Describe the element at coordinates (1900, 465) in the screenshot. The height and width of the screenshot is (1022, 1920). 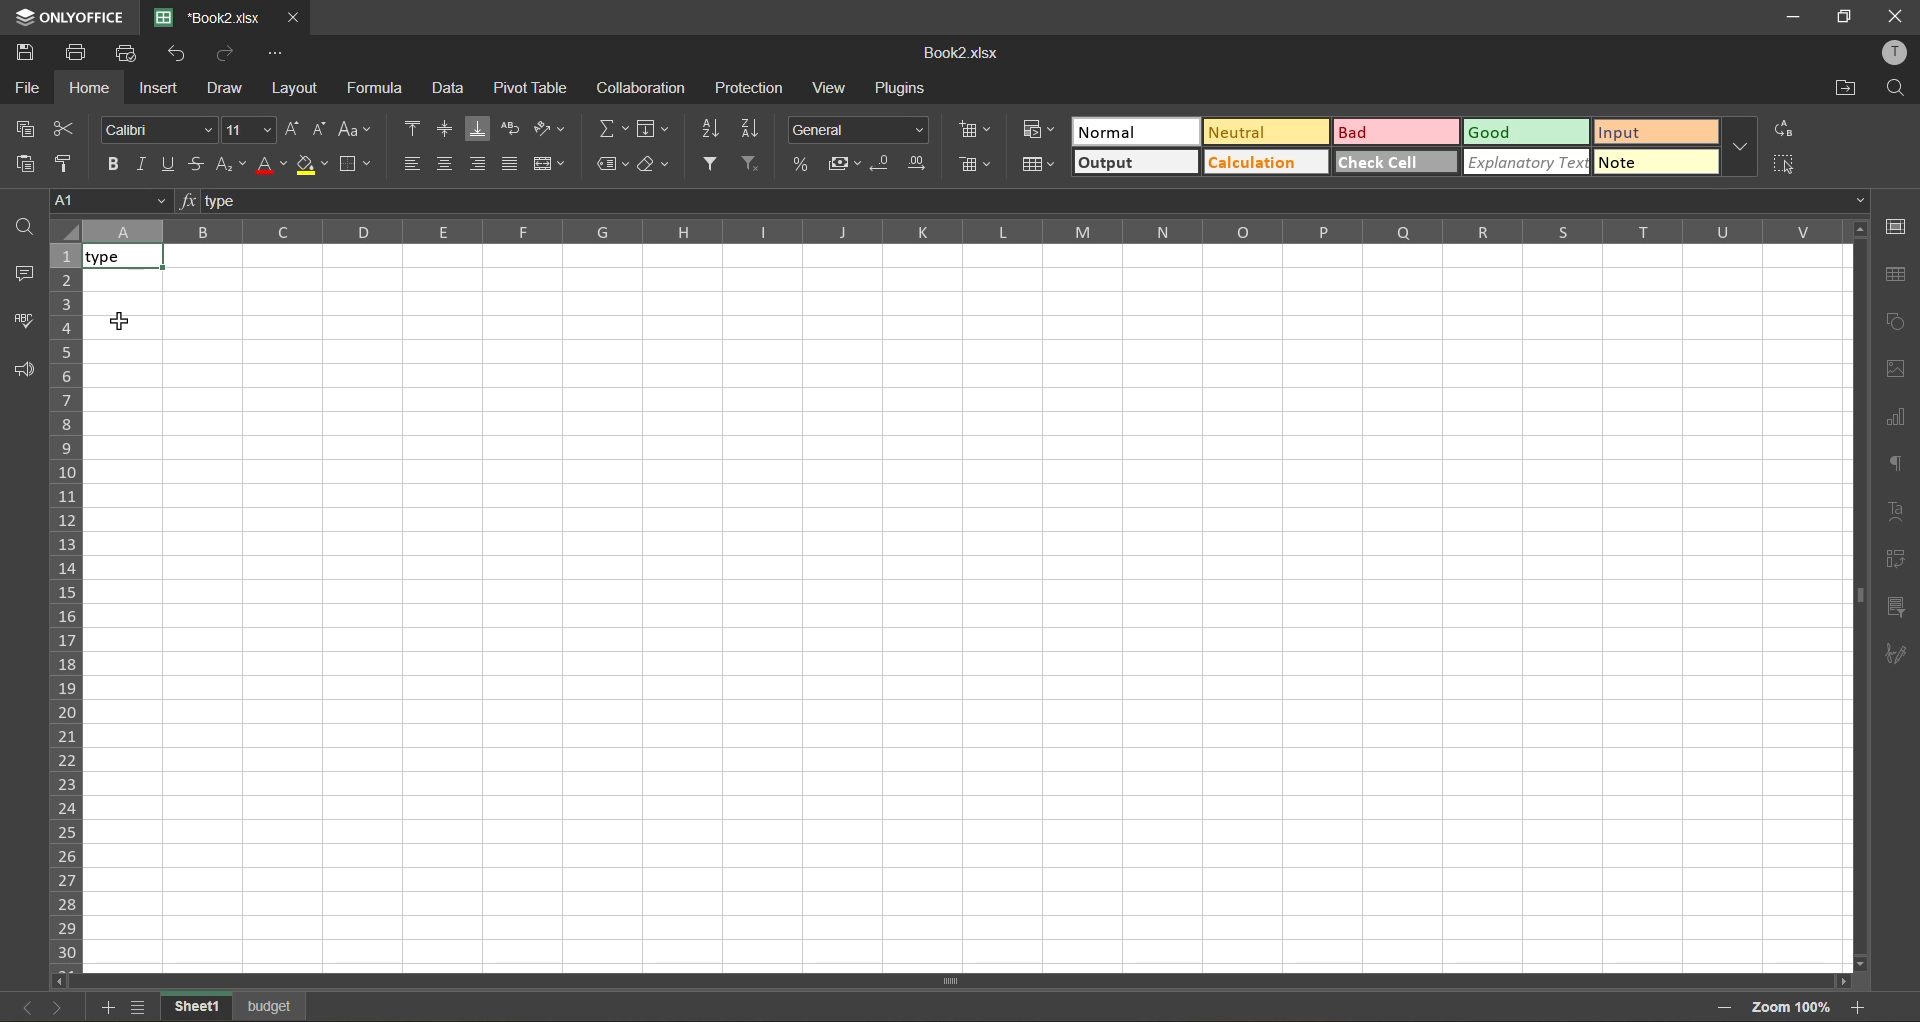
I see `paragraph` at that location.